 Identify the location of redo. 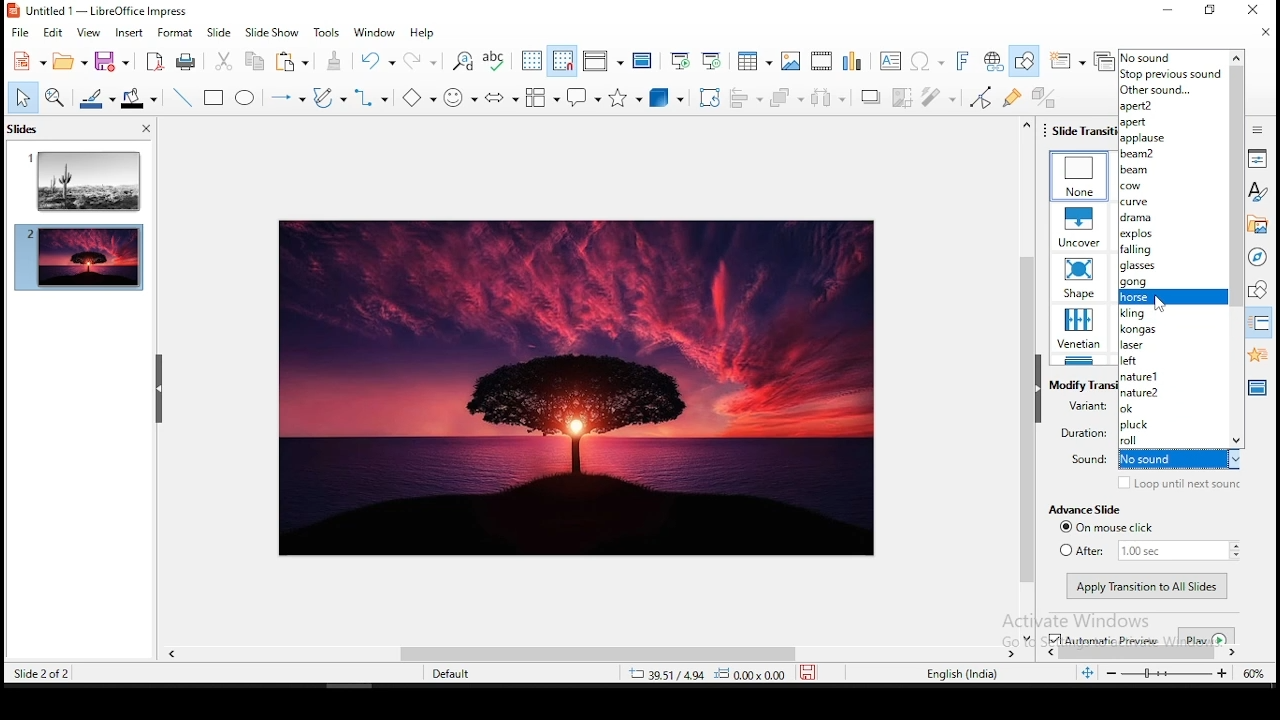
(423, 60).